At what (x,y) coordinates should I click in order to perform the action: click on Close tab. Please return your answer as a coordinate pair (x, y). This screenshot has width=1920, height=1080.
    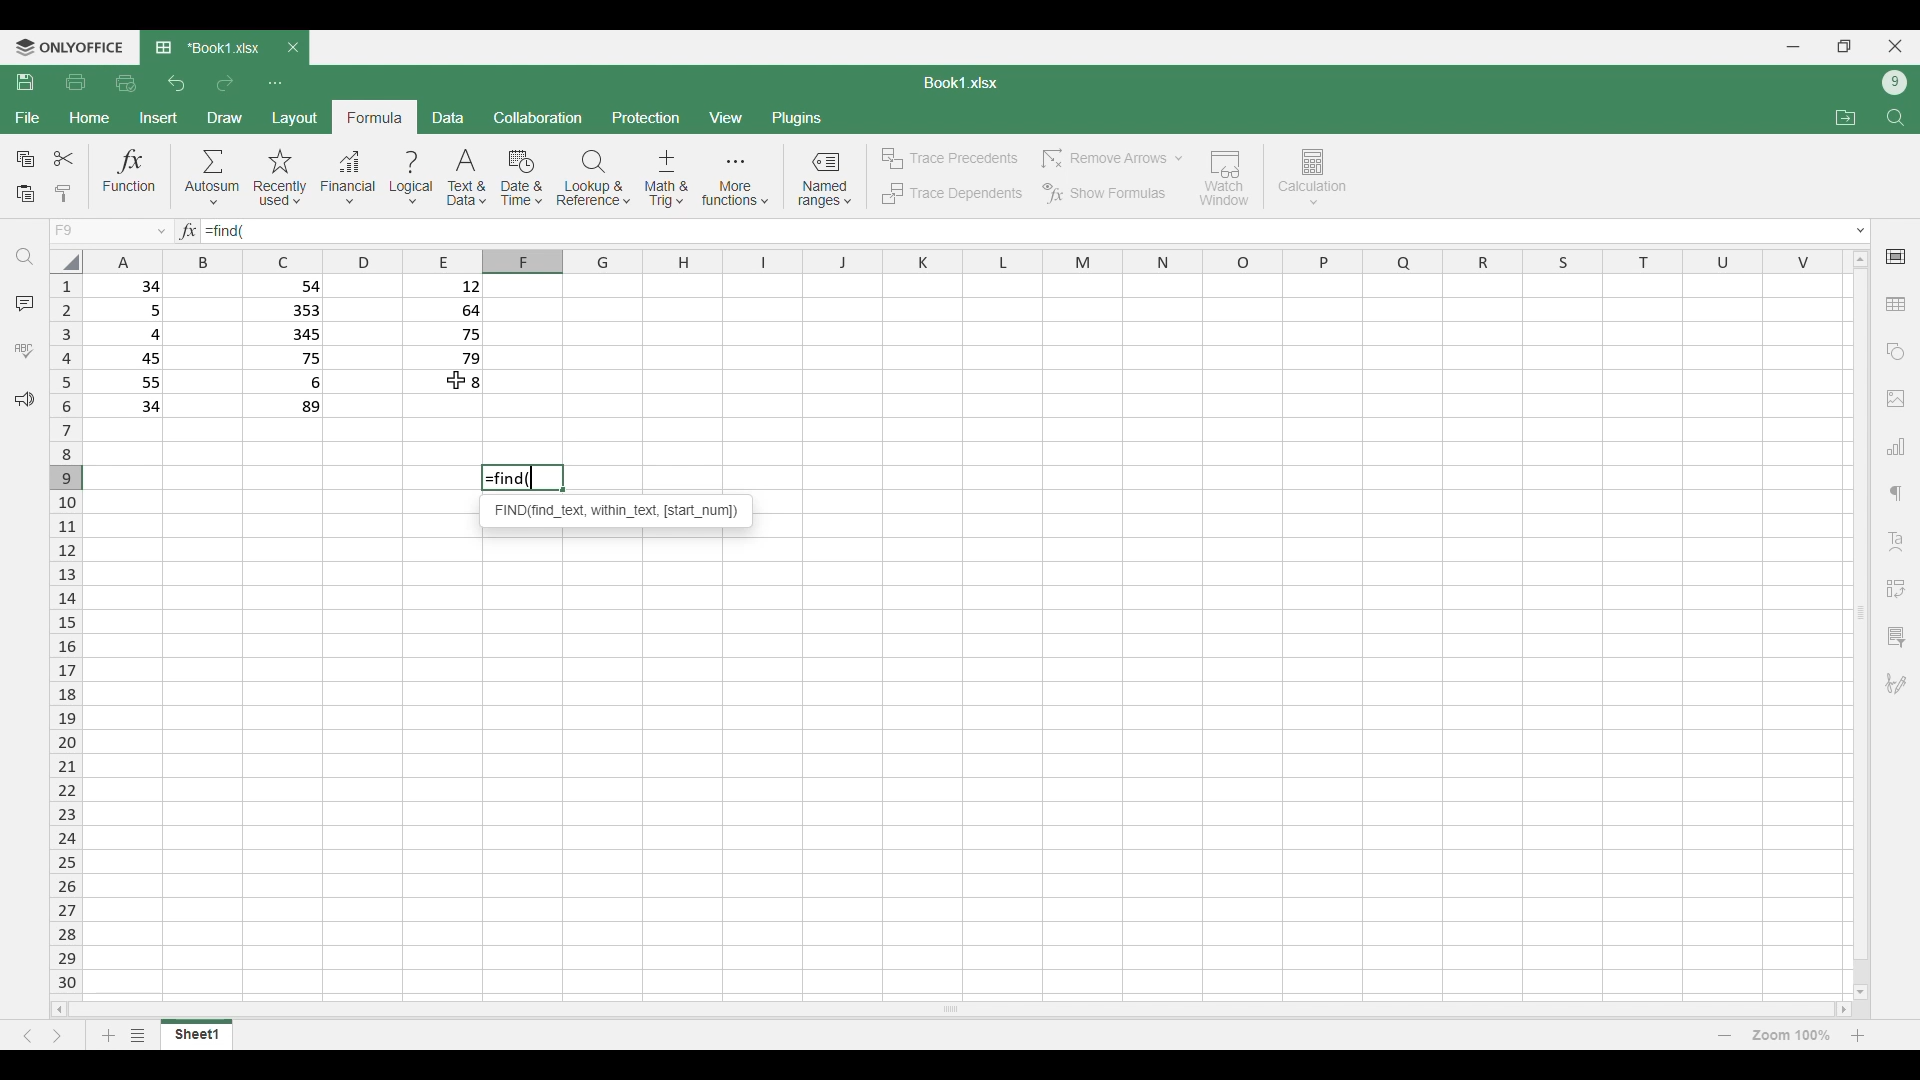
    Looking at the image, I should click on (294, 47).